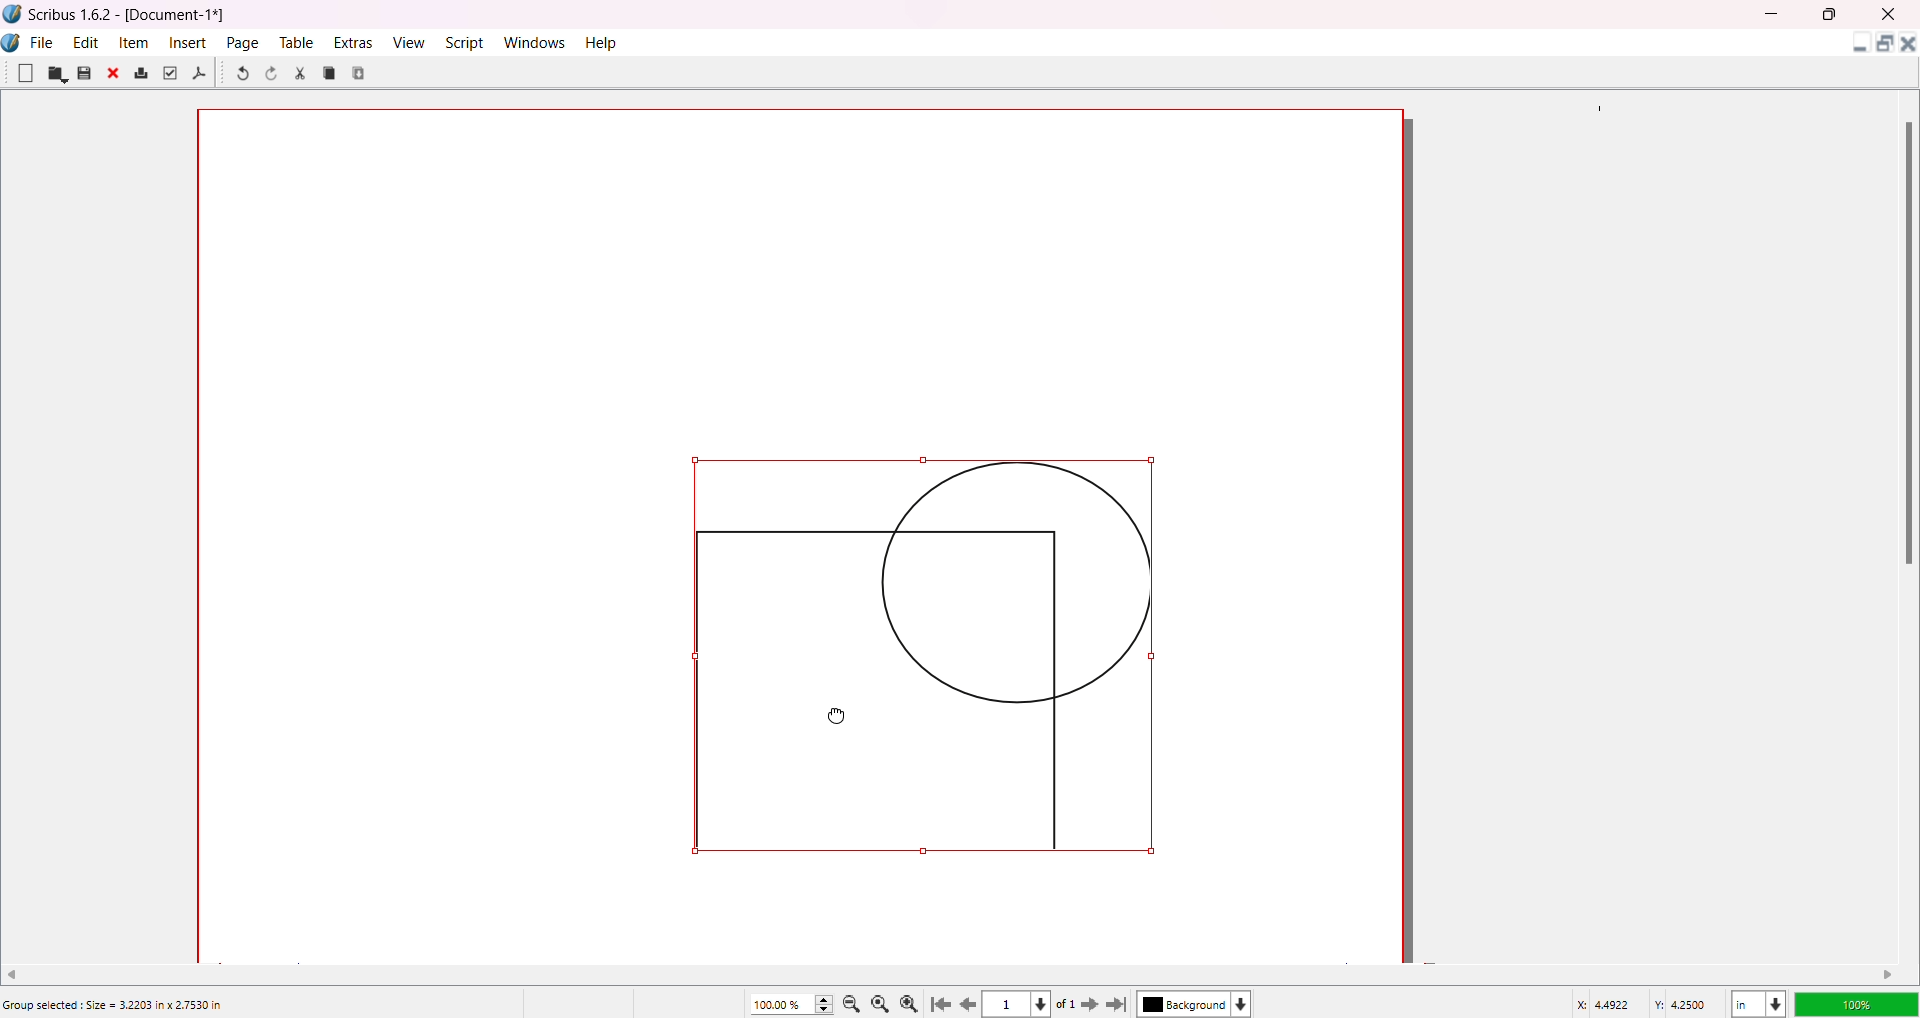 The image size is (1920, 1018). I want to click on Extras, so click(354, 42).